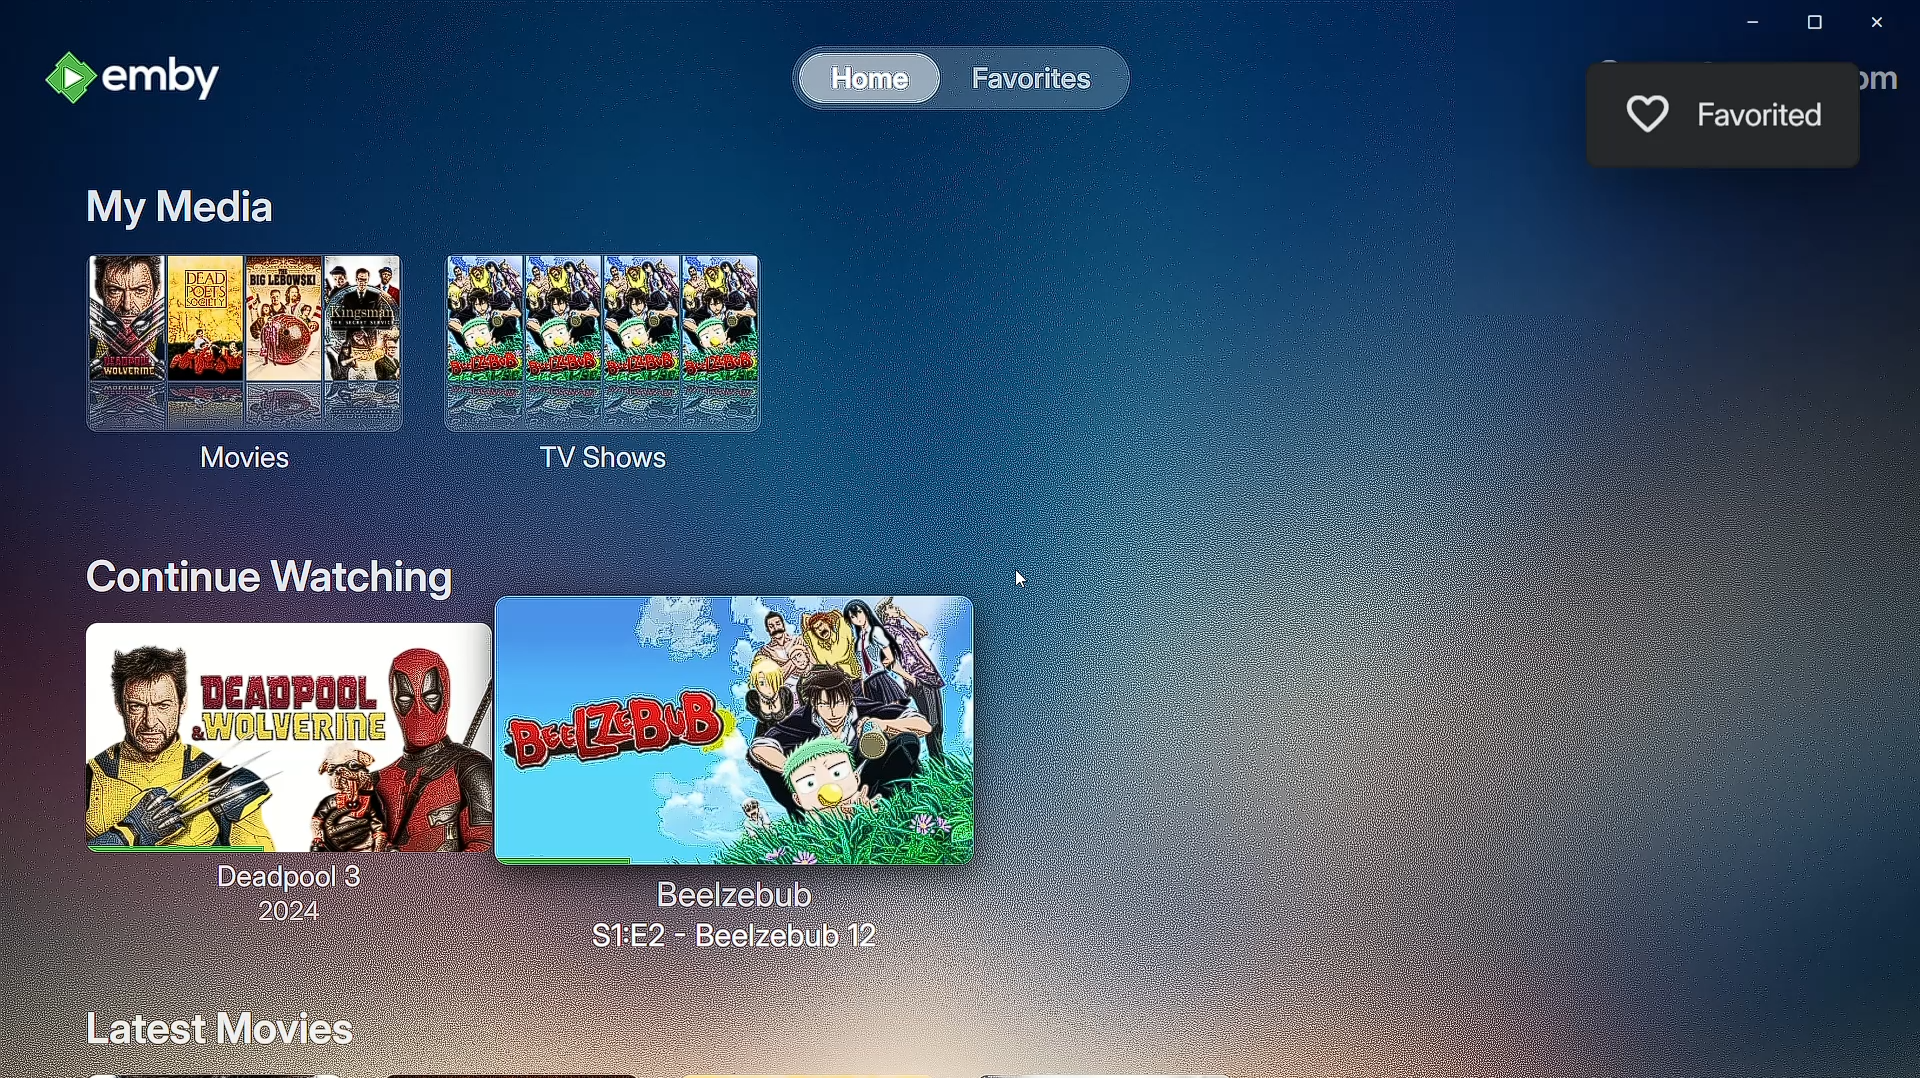 This screenshot has width=1920, height=1078. Describe the element at coordinates (220, 1026) in the screenshot. I see `Latest Movies` at that location.